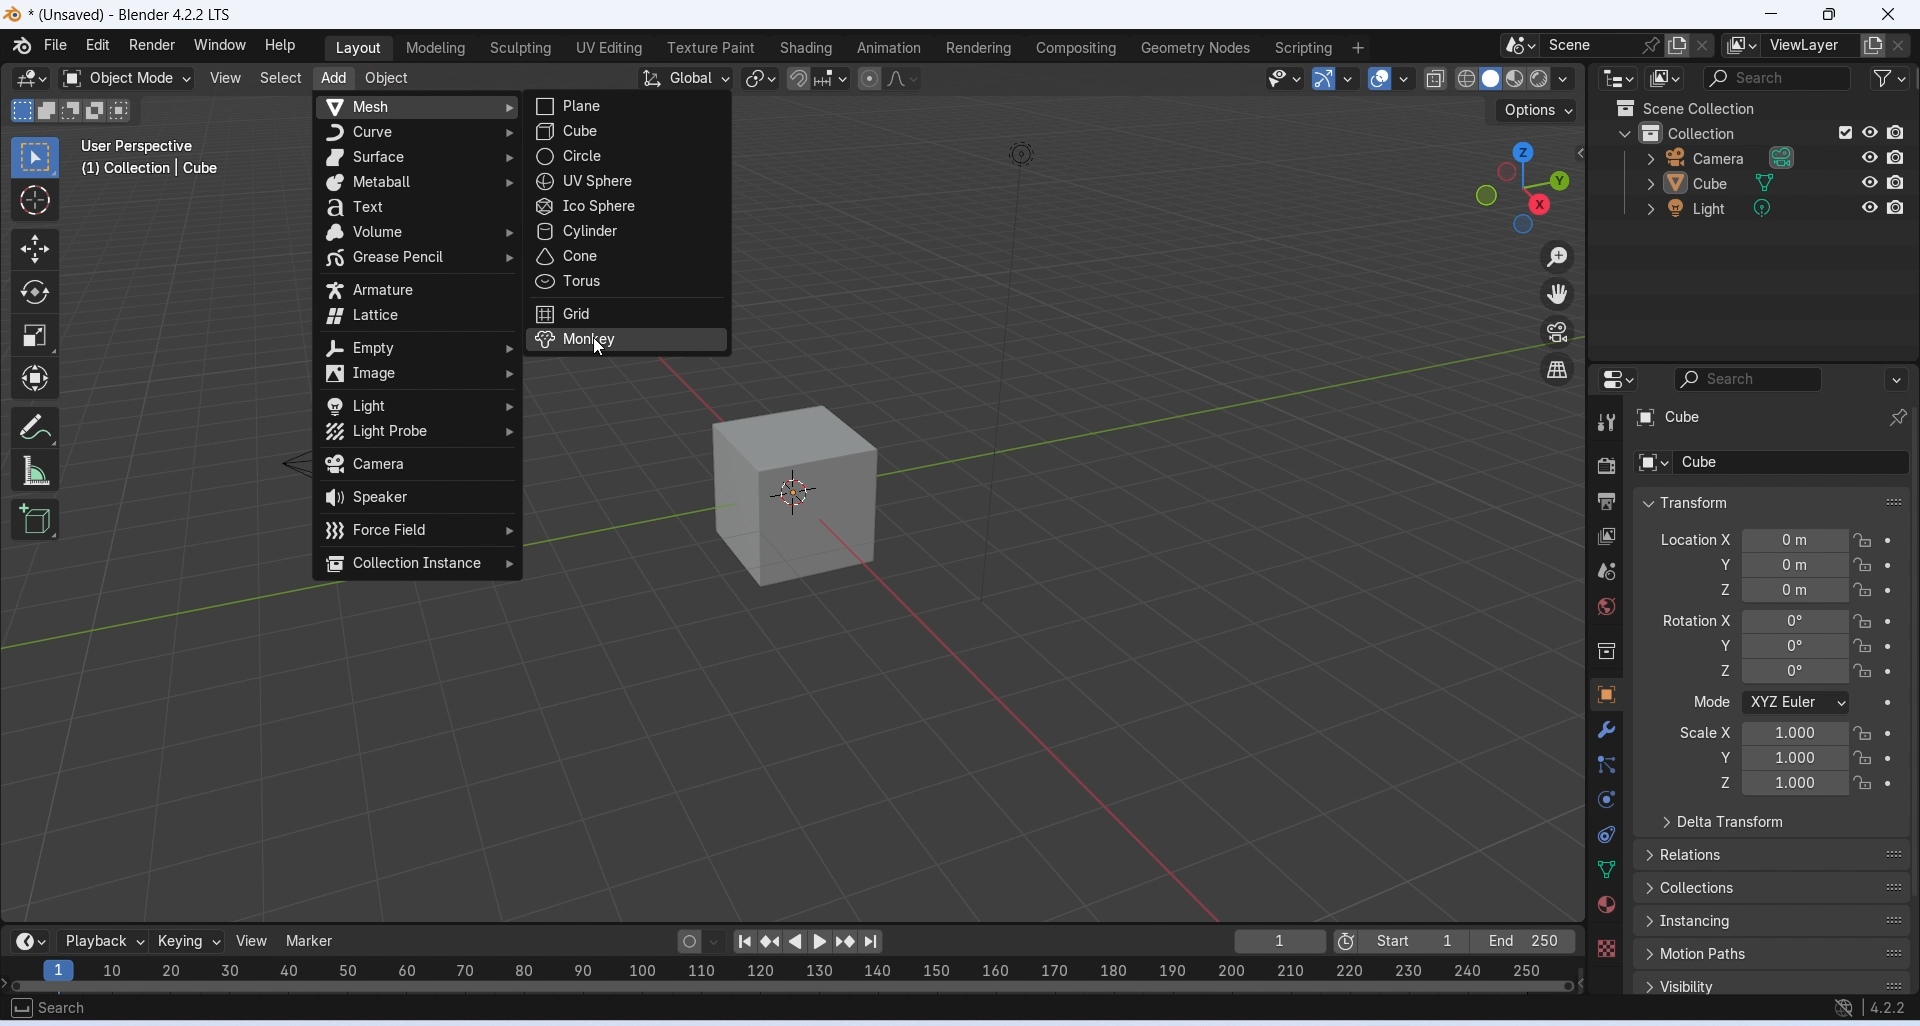  Describe the element at coordinates (629, 156) in the screenshot. I see `circle` at that location.